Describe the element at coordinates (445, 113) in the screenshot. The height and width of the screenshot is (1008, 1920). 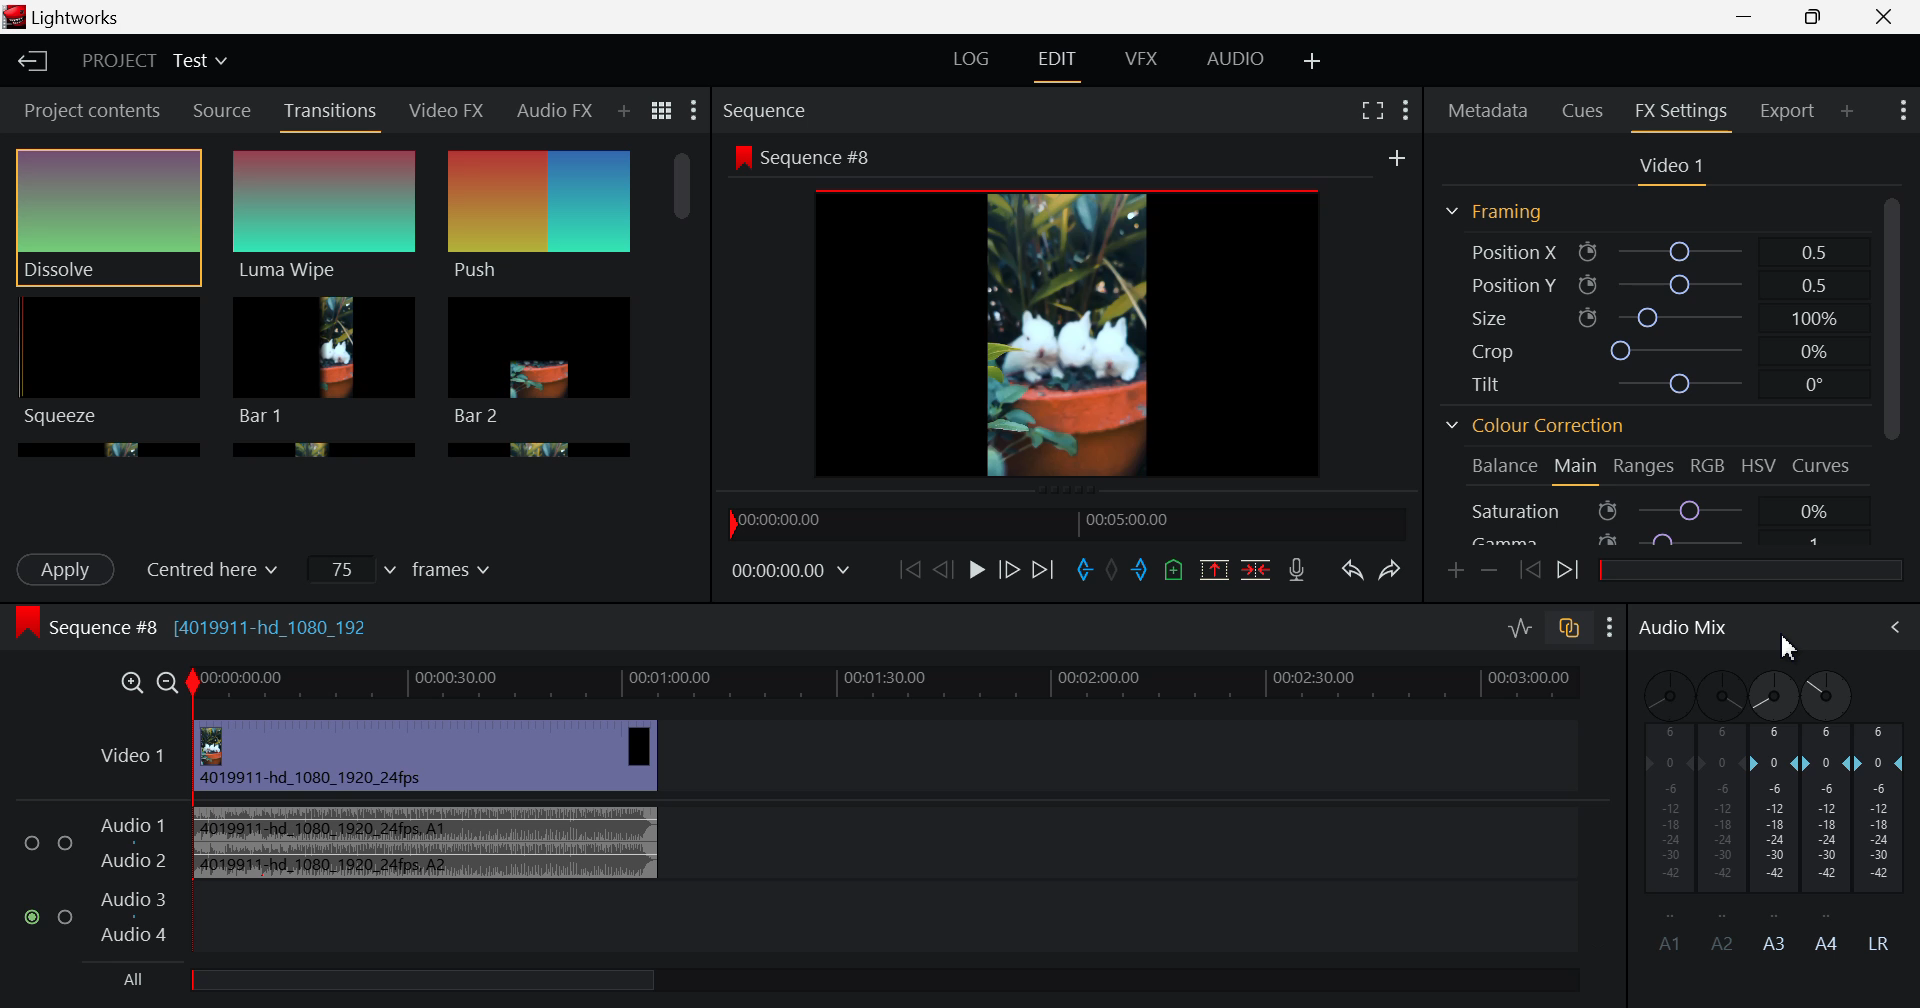
I see `Video FX` at that location.